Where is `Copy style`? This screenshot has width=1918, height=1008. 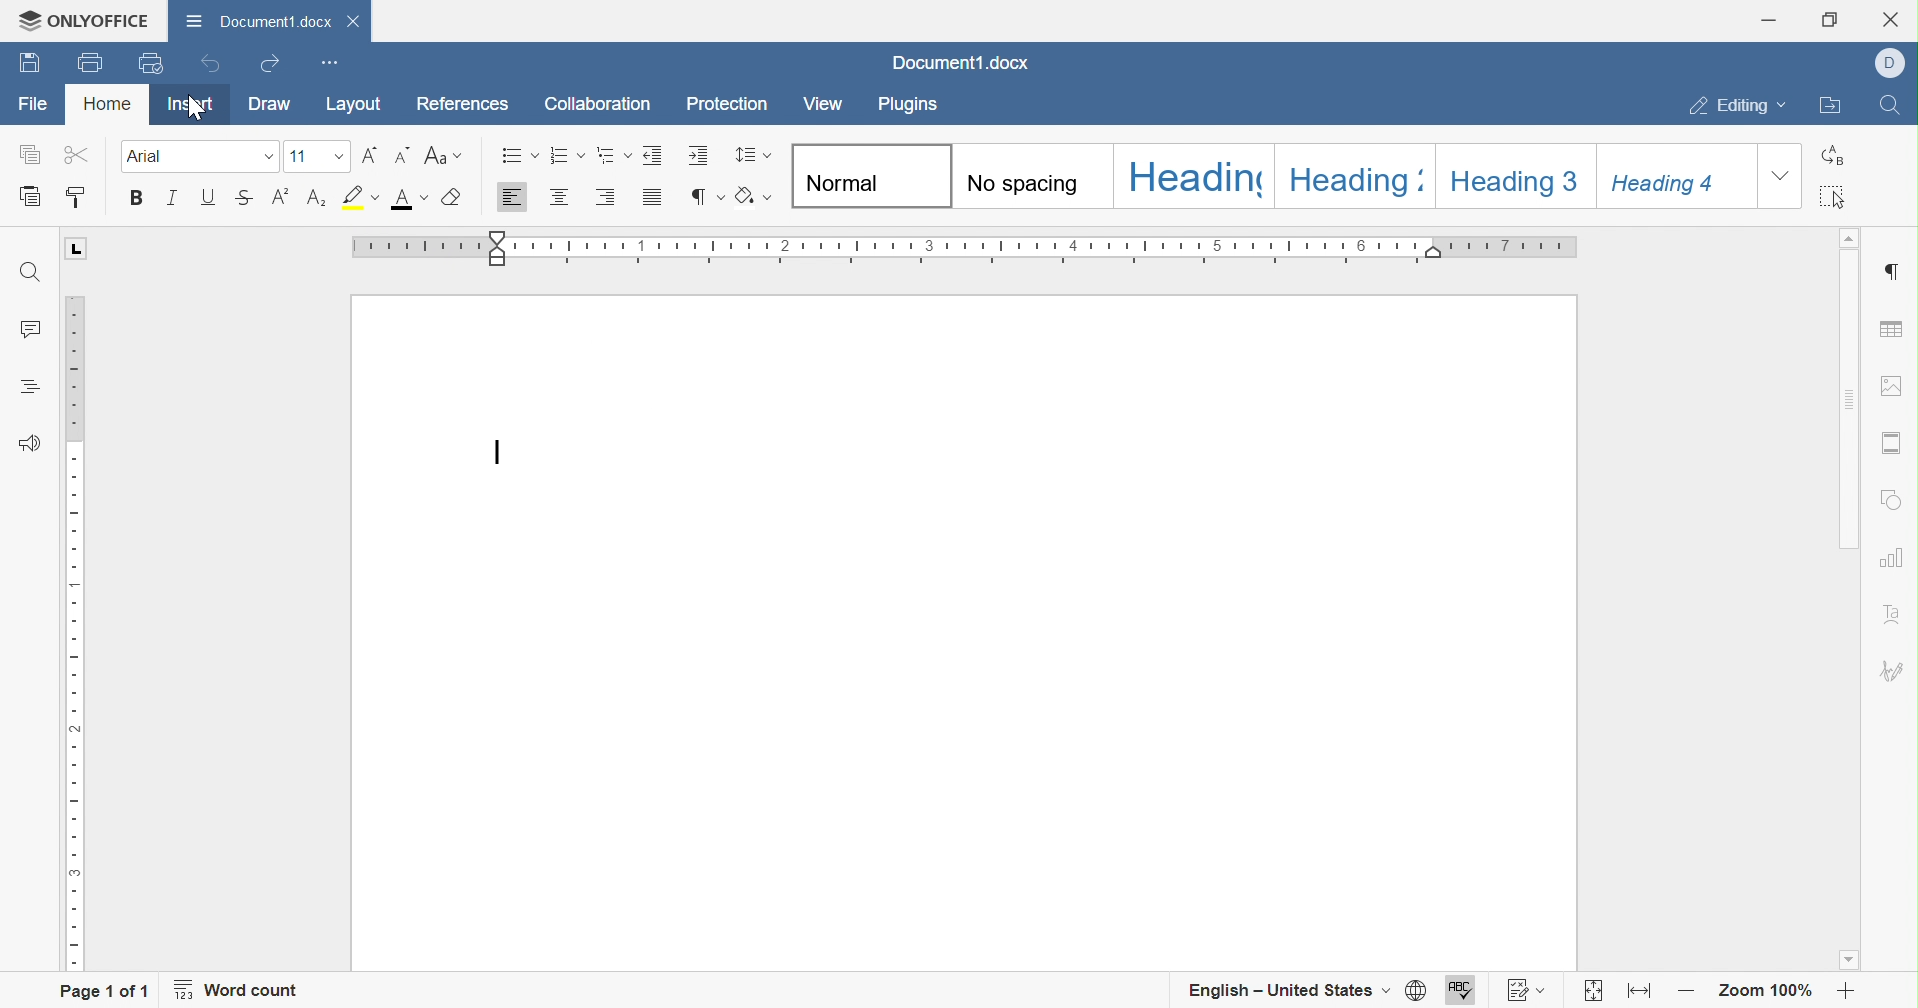 Copy style is located at coordinates (77, 199).